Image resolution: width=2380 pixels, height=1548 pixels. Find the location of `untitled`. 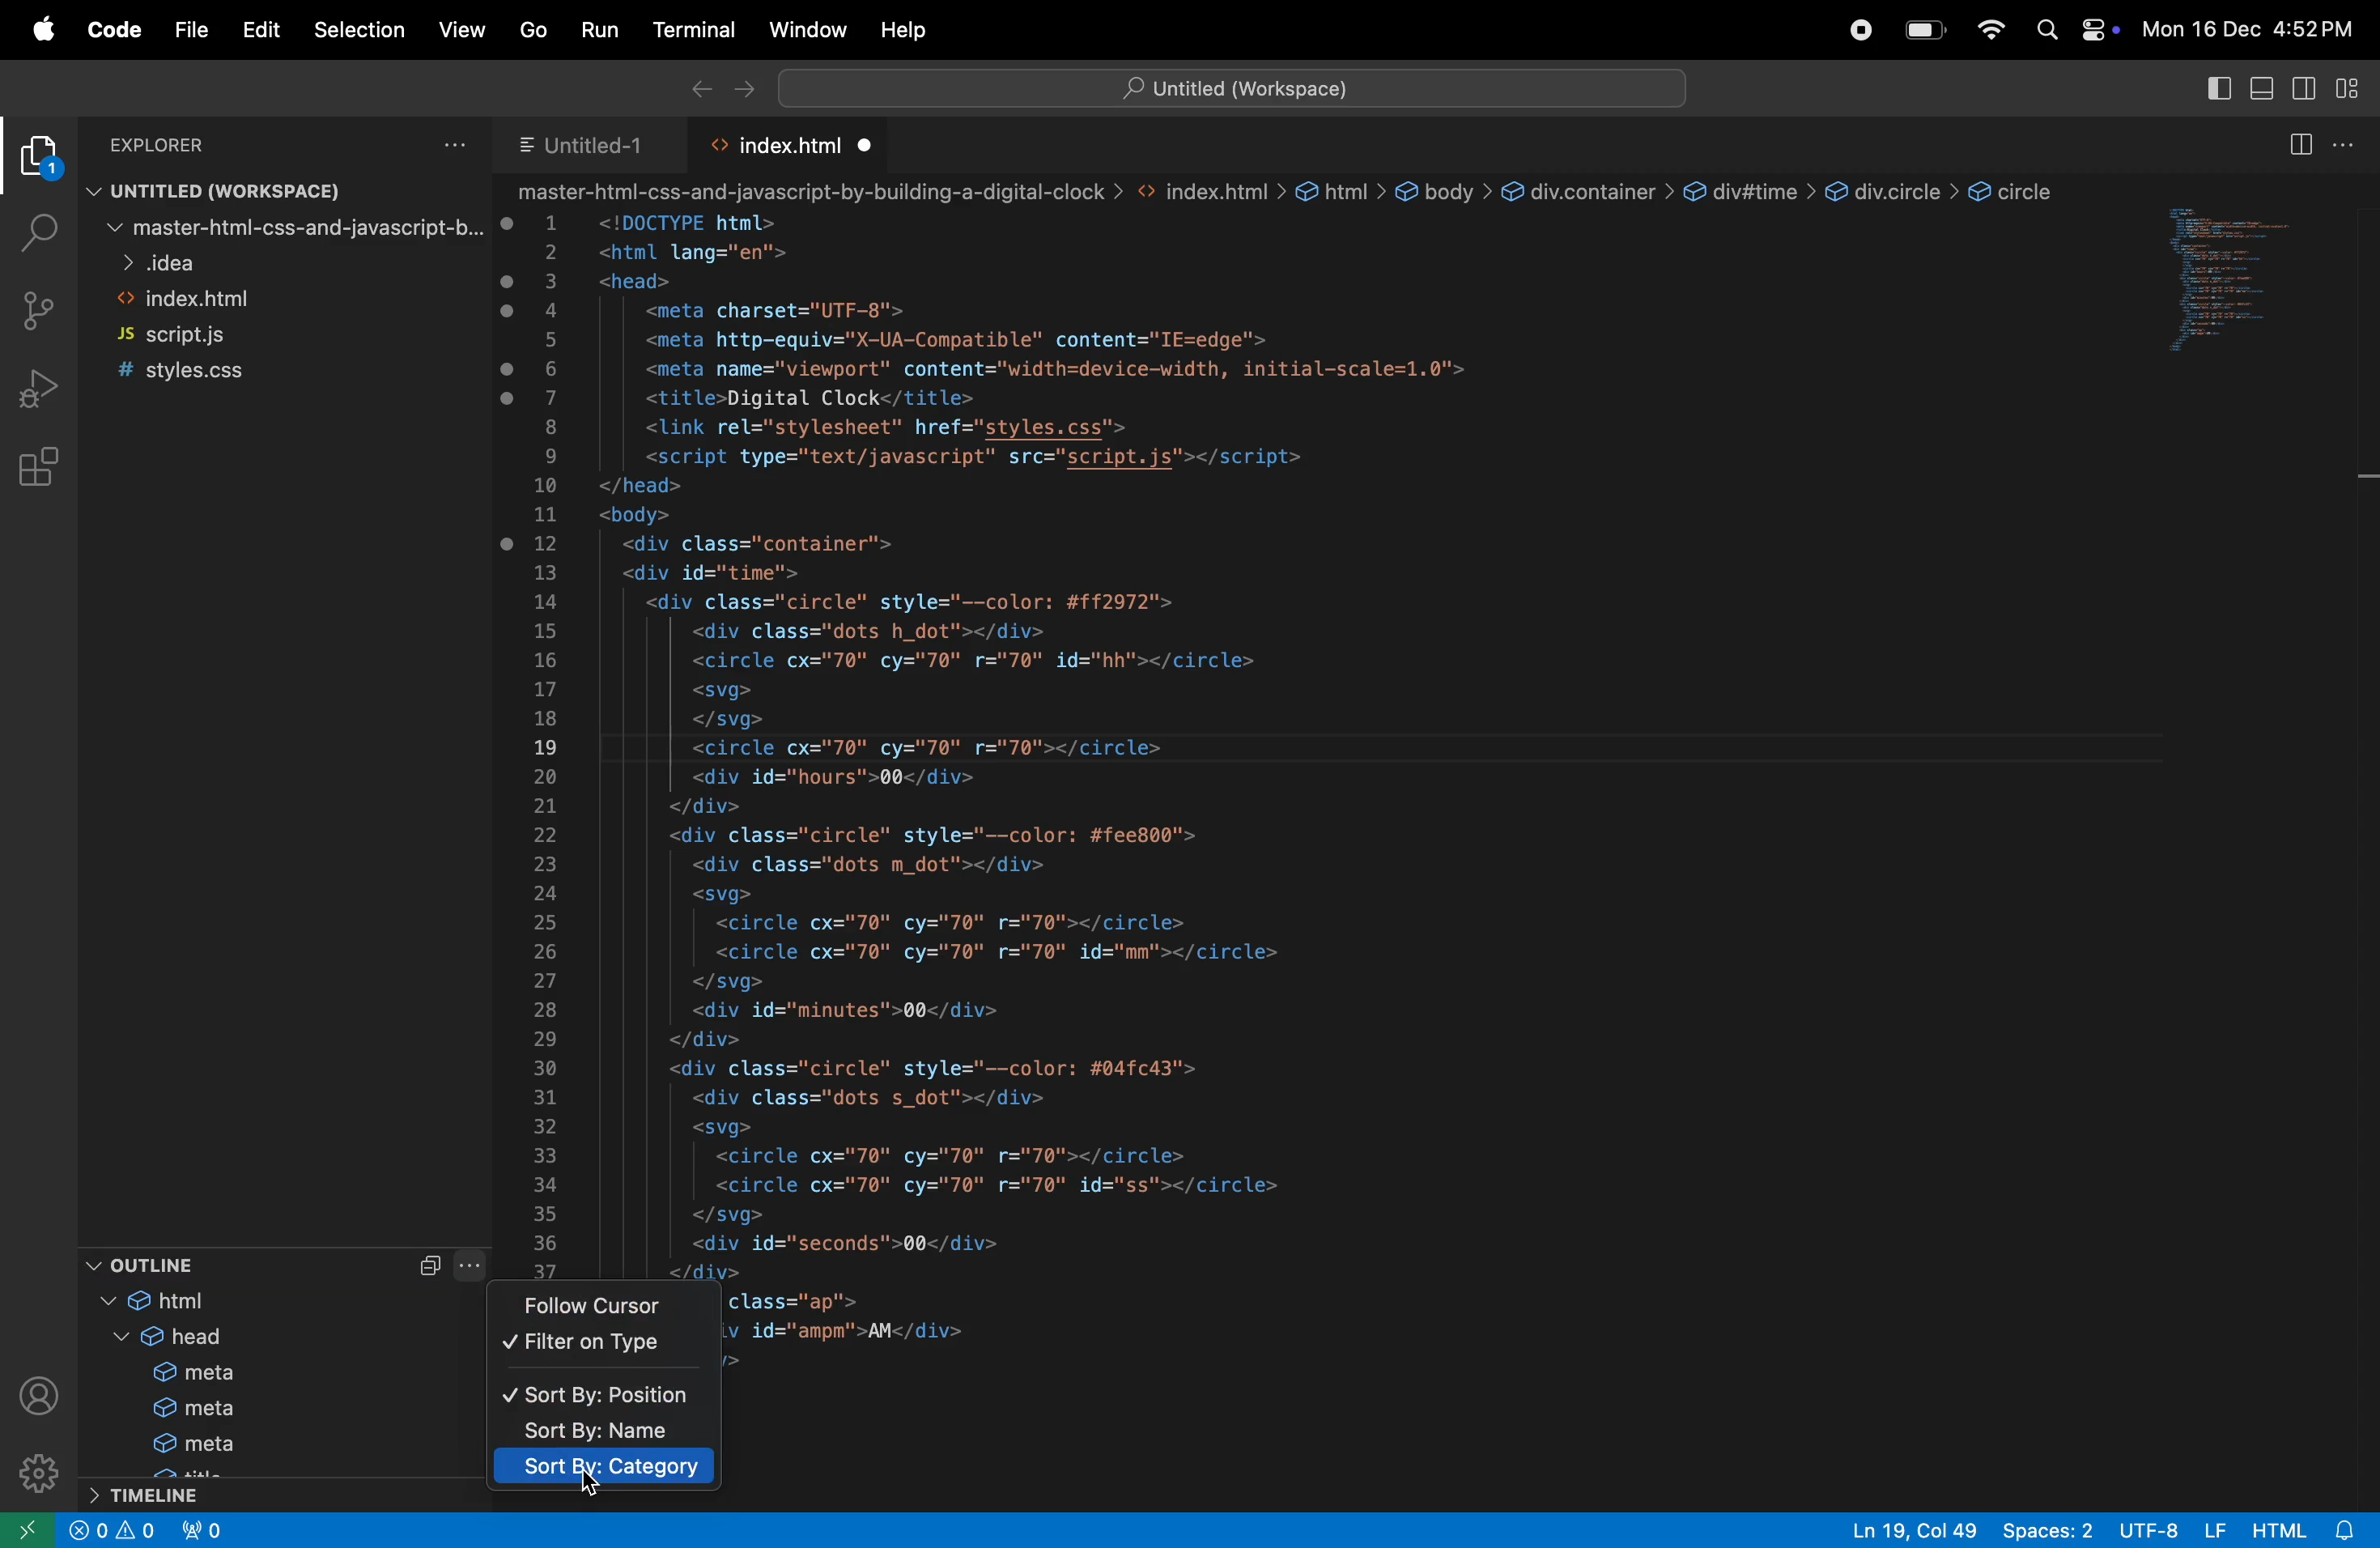

untitled is located at coordinates (593, 149).